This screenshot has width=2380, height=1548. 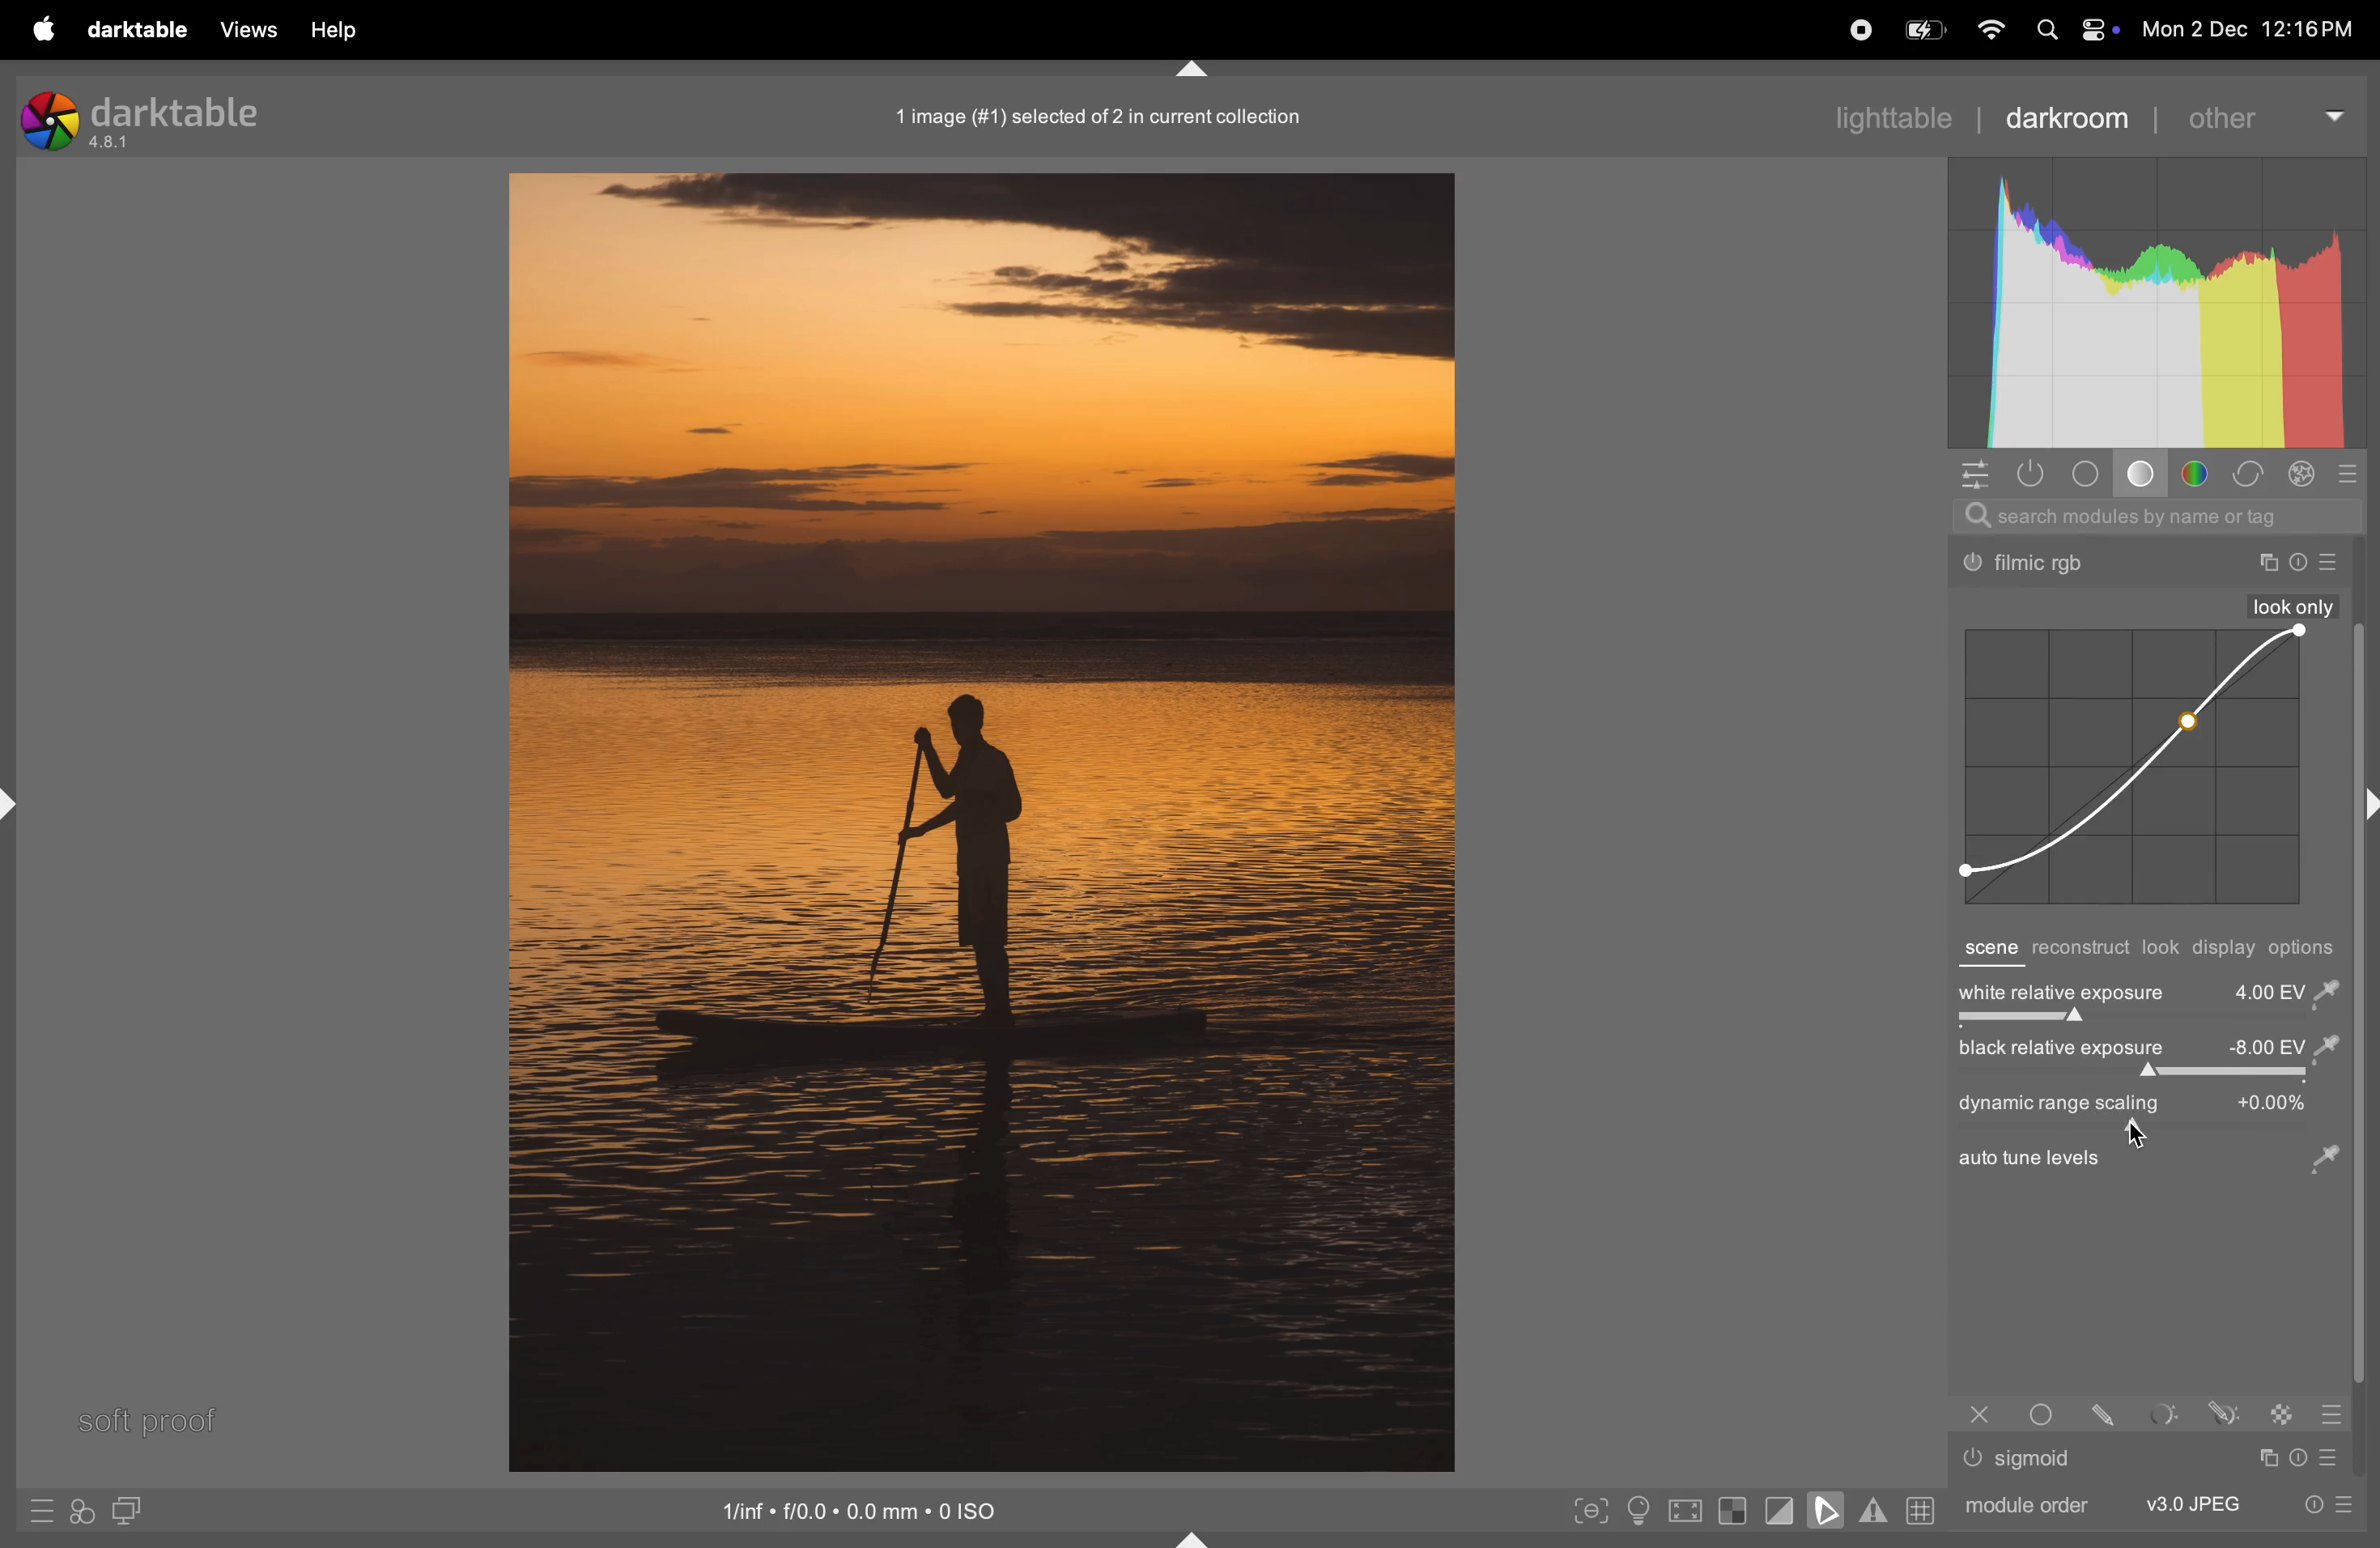 I want to click on toggle indications of raw exposure, so click(x=1732, y=1510).